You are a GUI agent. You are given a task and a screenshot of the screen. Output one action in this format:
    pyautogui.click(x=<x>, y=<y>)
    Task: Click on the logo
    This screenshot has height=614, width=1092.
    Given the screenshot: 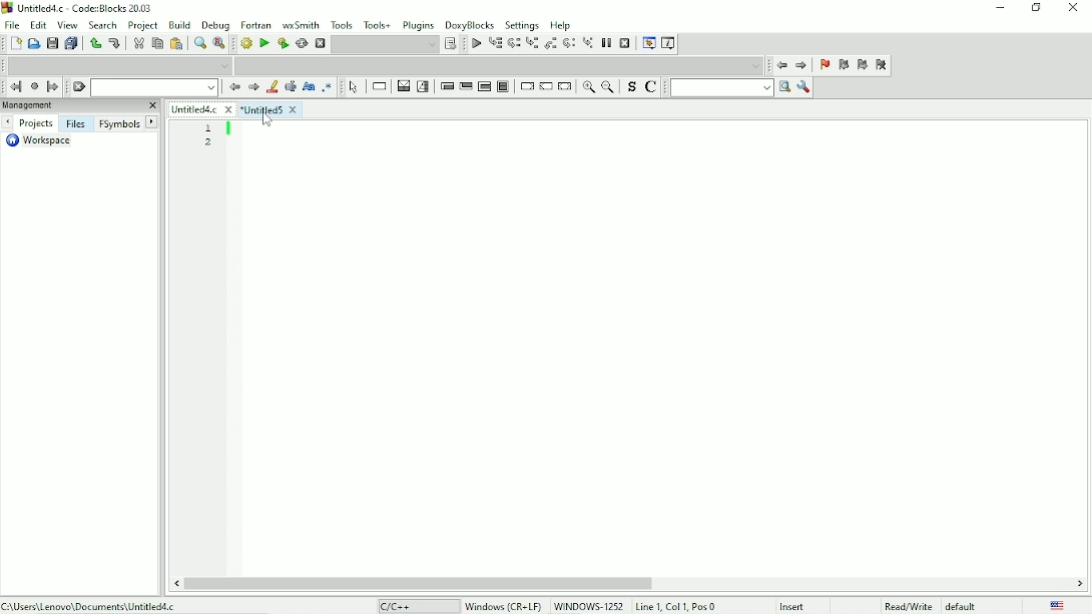 What is the action you would take?
    pyautogui.click(x=7, y=7)
    